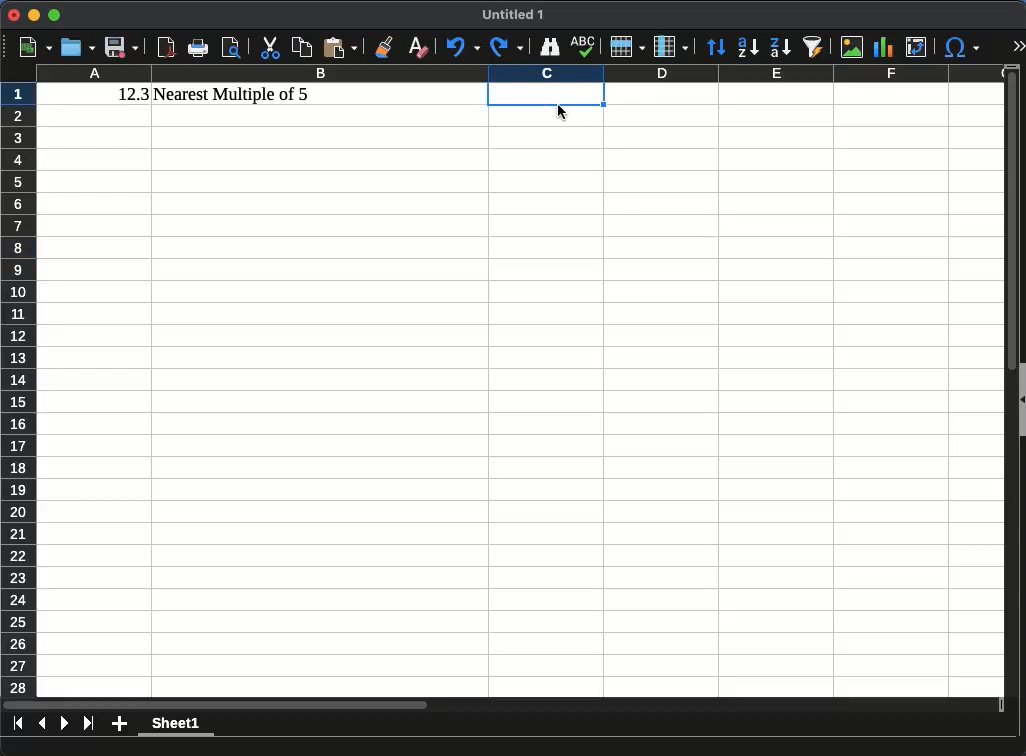 The height and width of the screenshot is (756, 1026). What do you see at coordinates (33, 14) in the screenshot?
I see `minimize` at bounding box center [33, 14].